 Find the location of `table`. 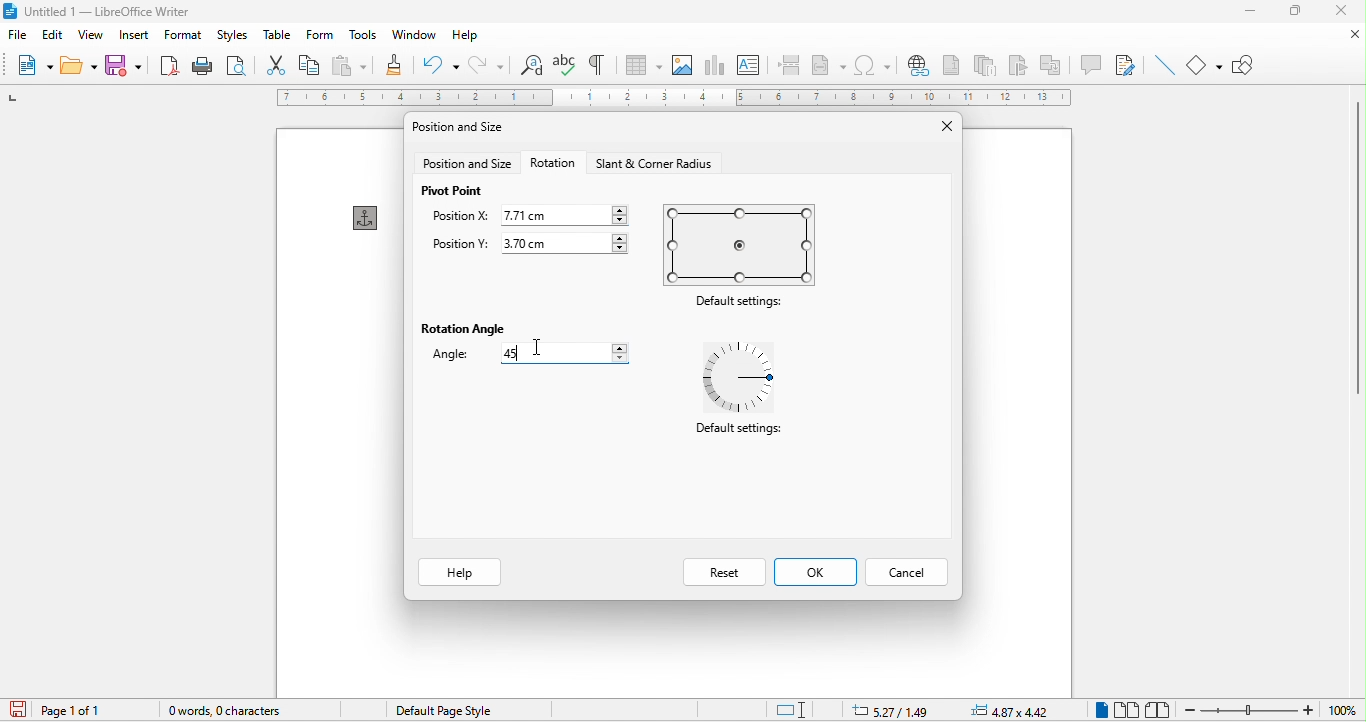

table is located at coordinates (276, 37).